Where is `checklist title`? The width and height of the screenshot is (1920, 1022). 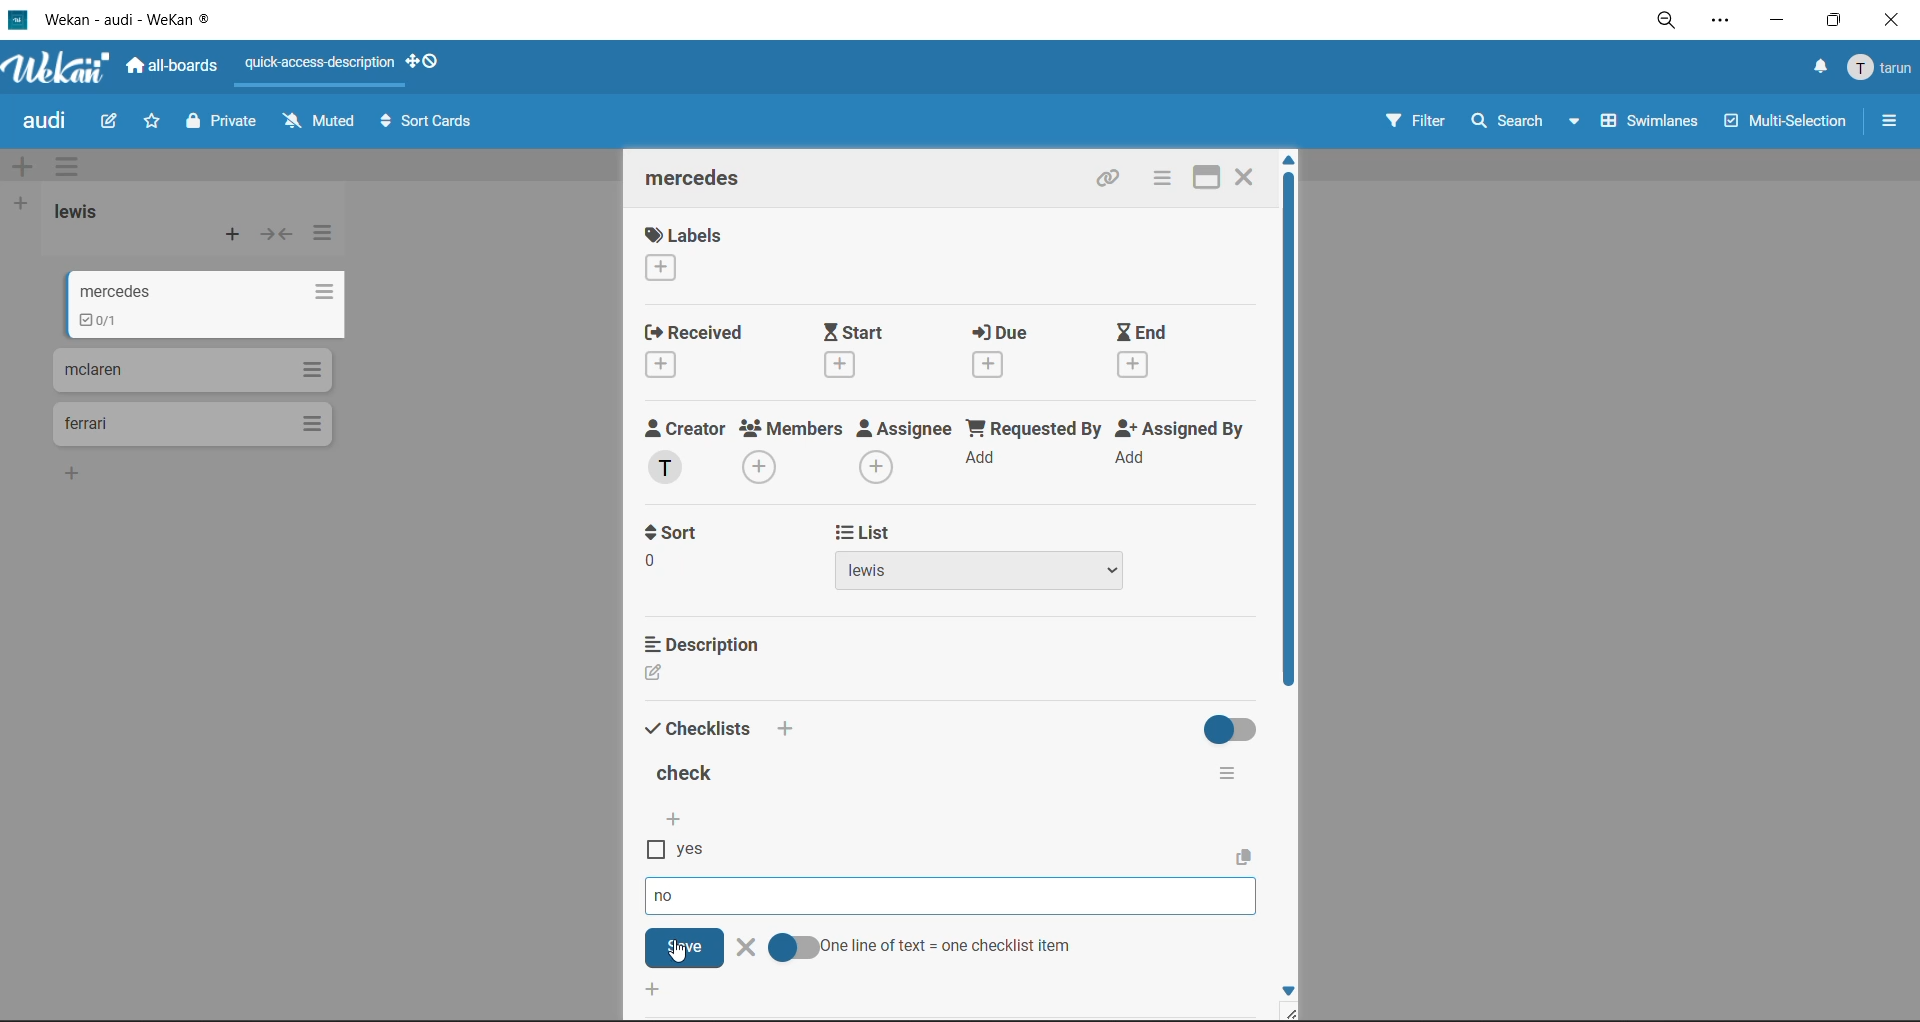 checklist title is located at coordinates (689, 776).